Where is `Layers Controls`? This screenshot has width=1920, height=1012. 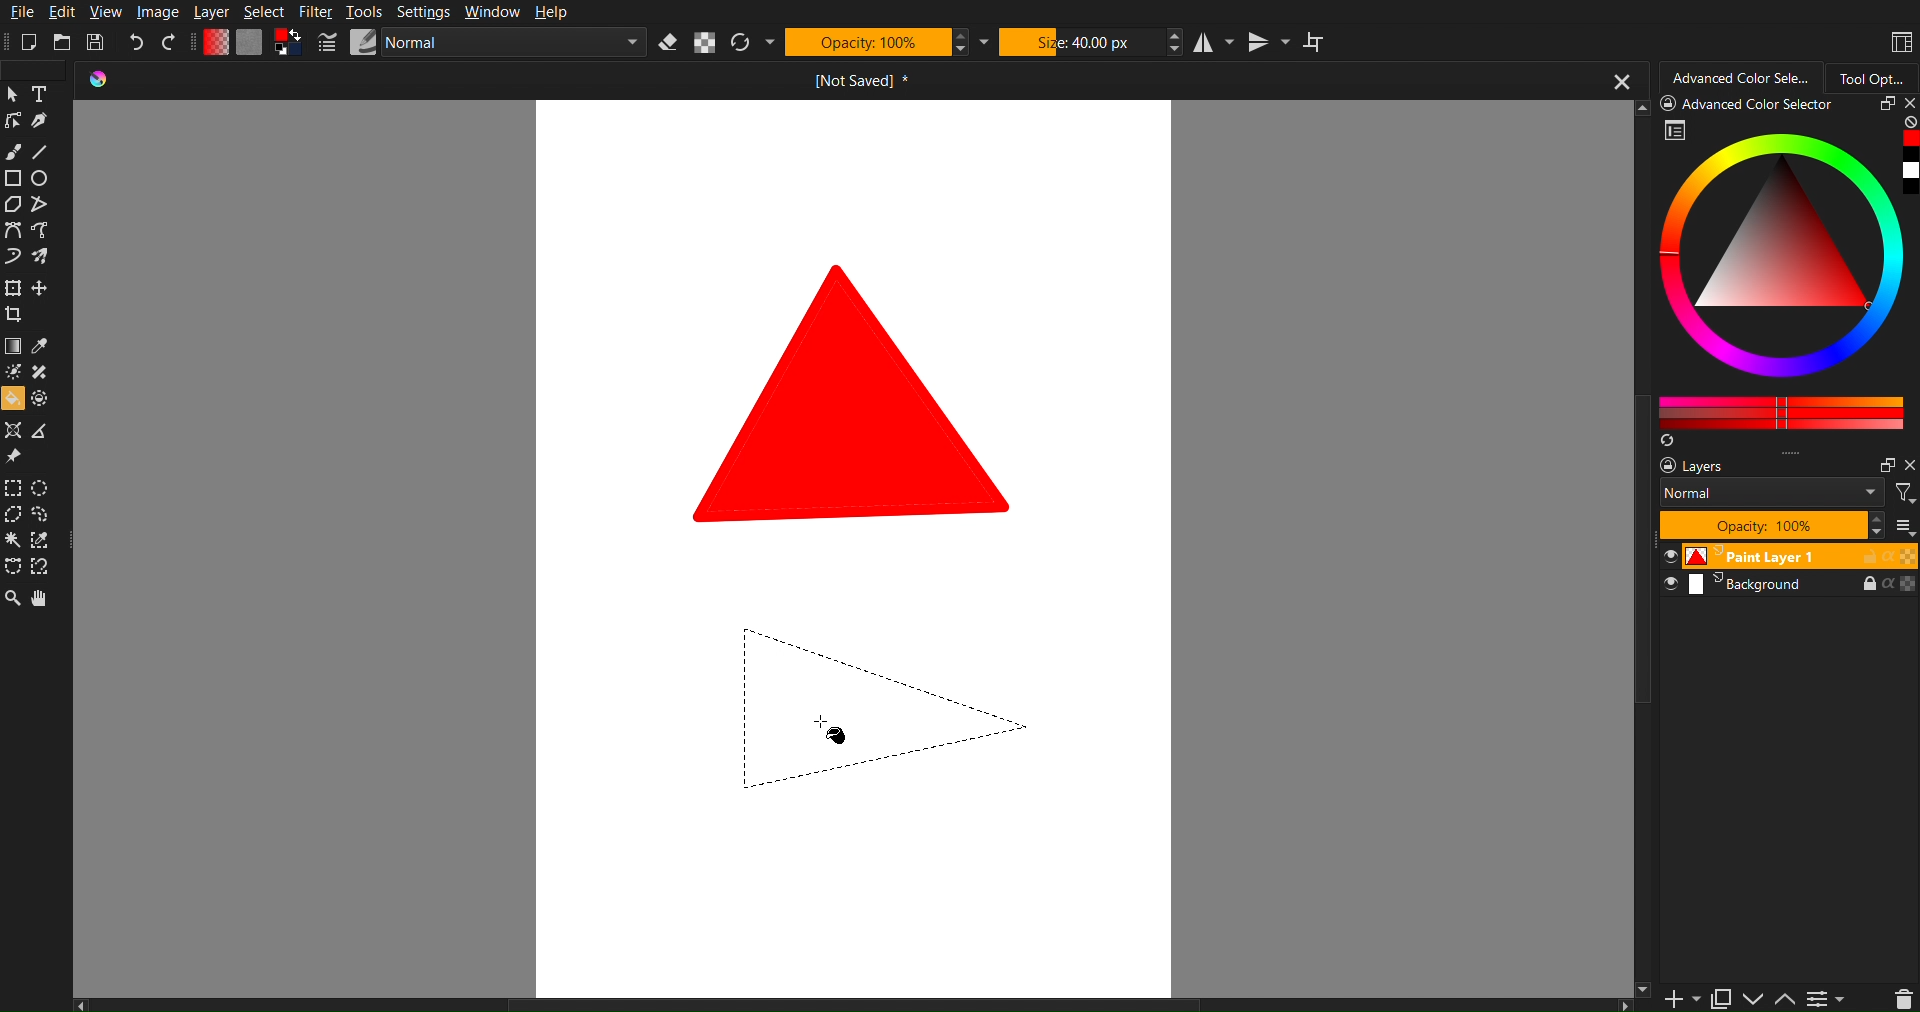
Layers Controls is located at coordinates (1787, 524).